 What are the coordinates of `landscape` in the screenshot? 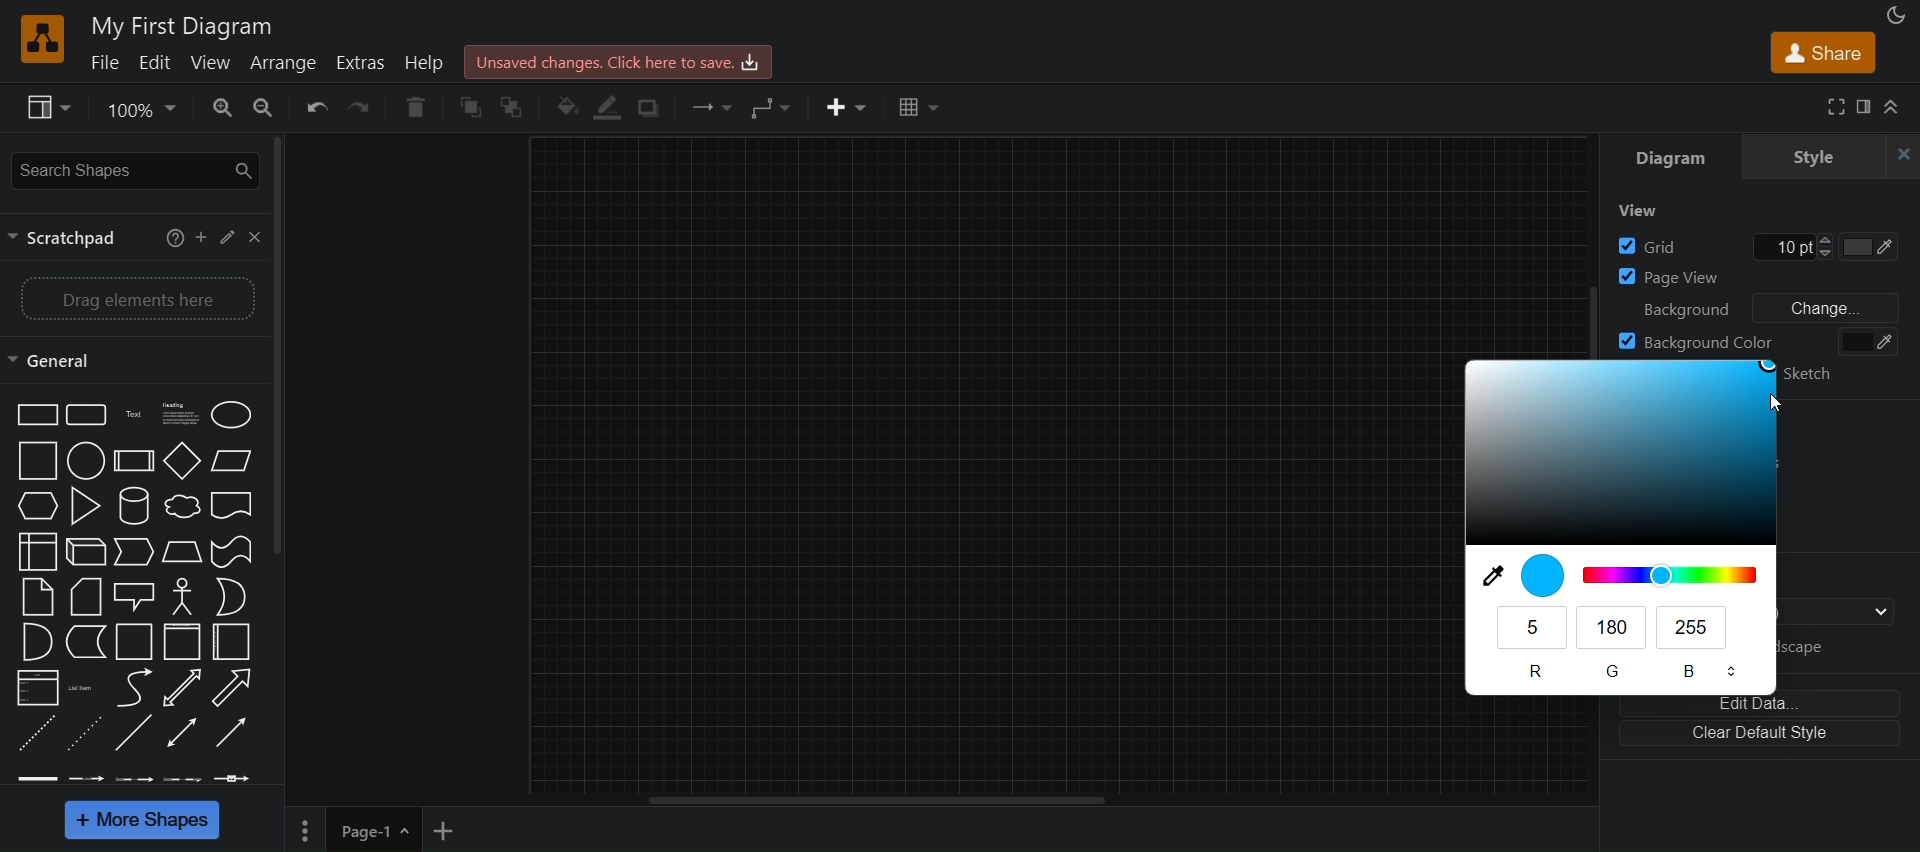 It's located at (1816, 649).